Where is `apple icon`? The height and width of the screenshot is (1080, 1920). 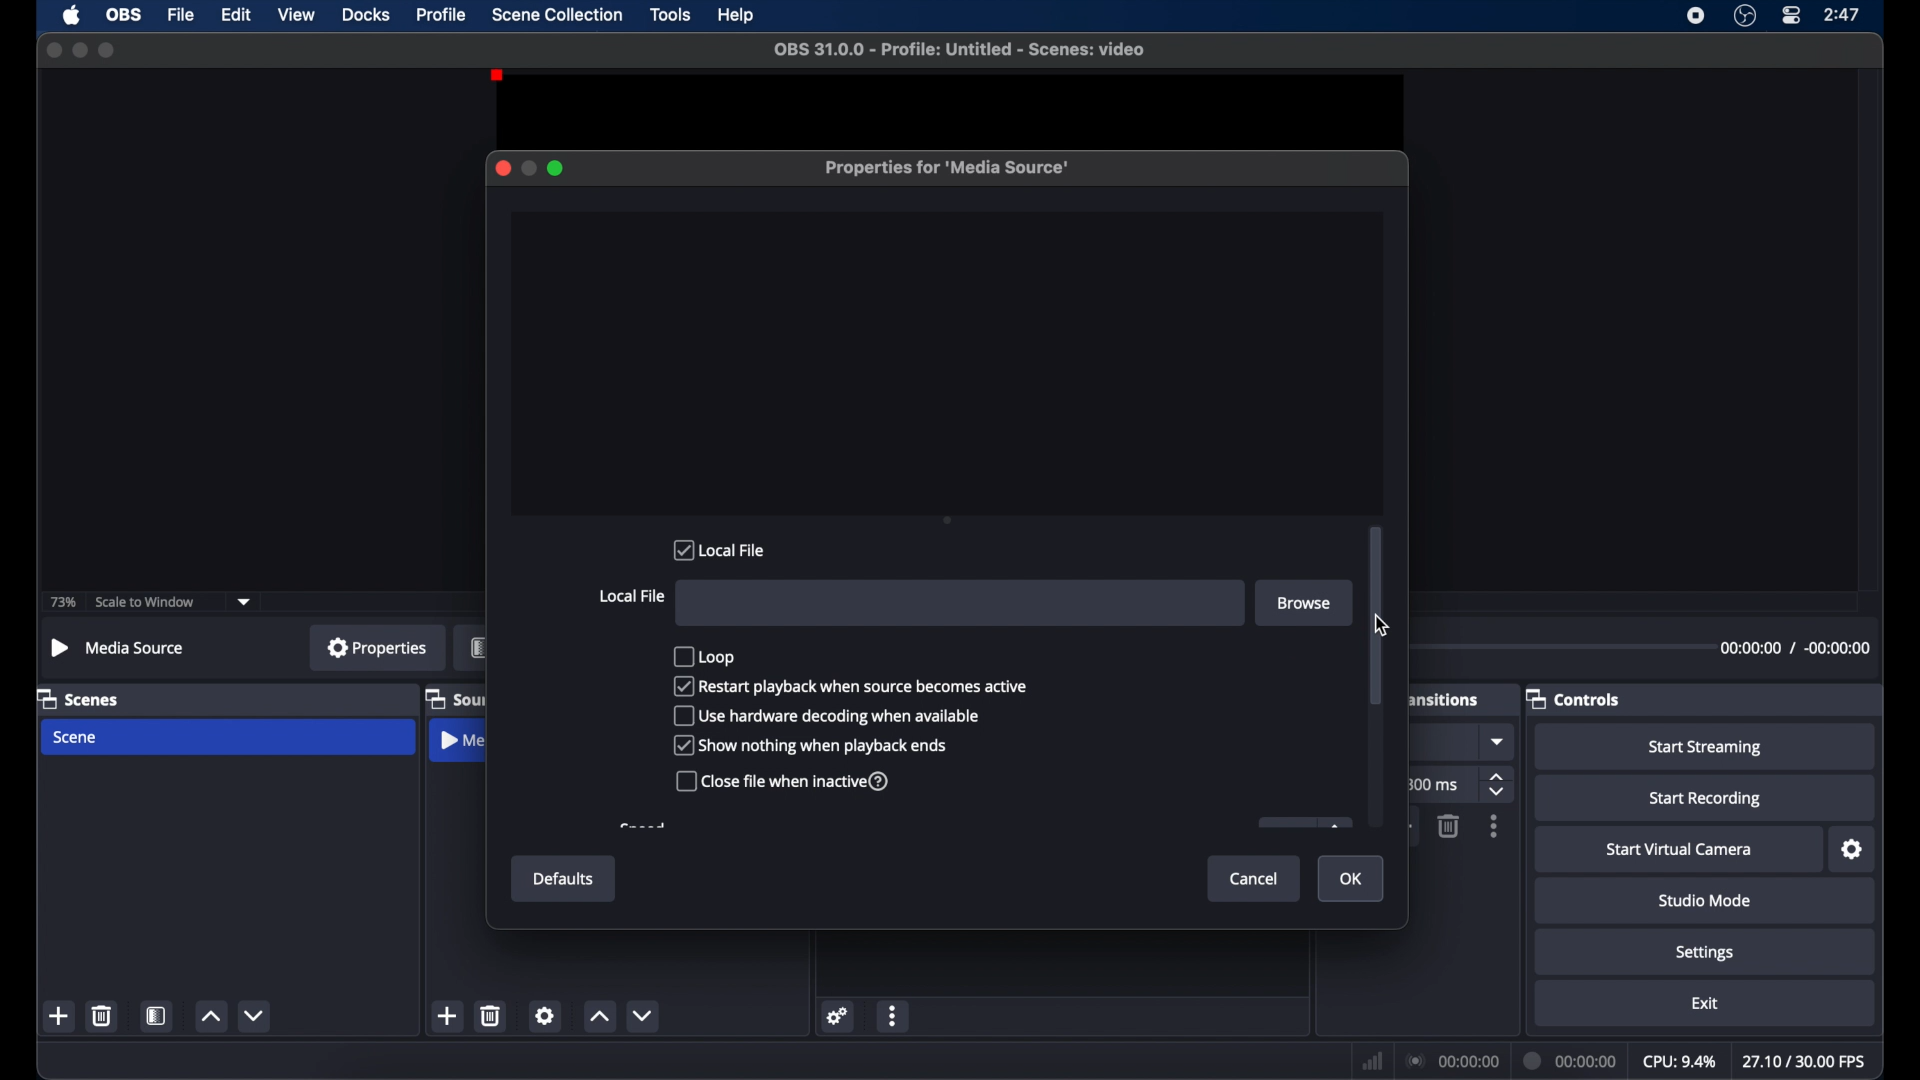
apple icon is located at coordinates (72, 15).